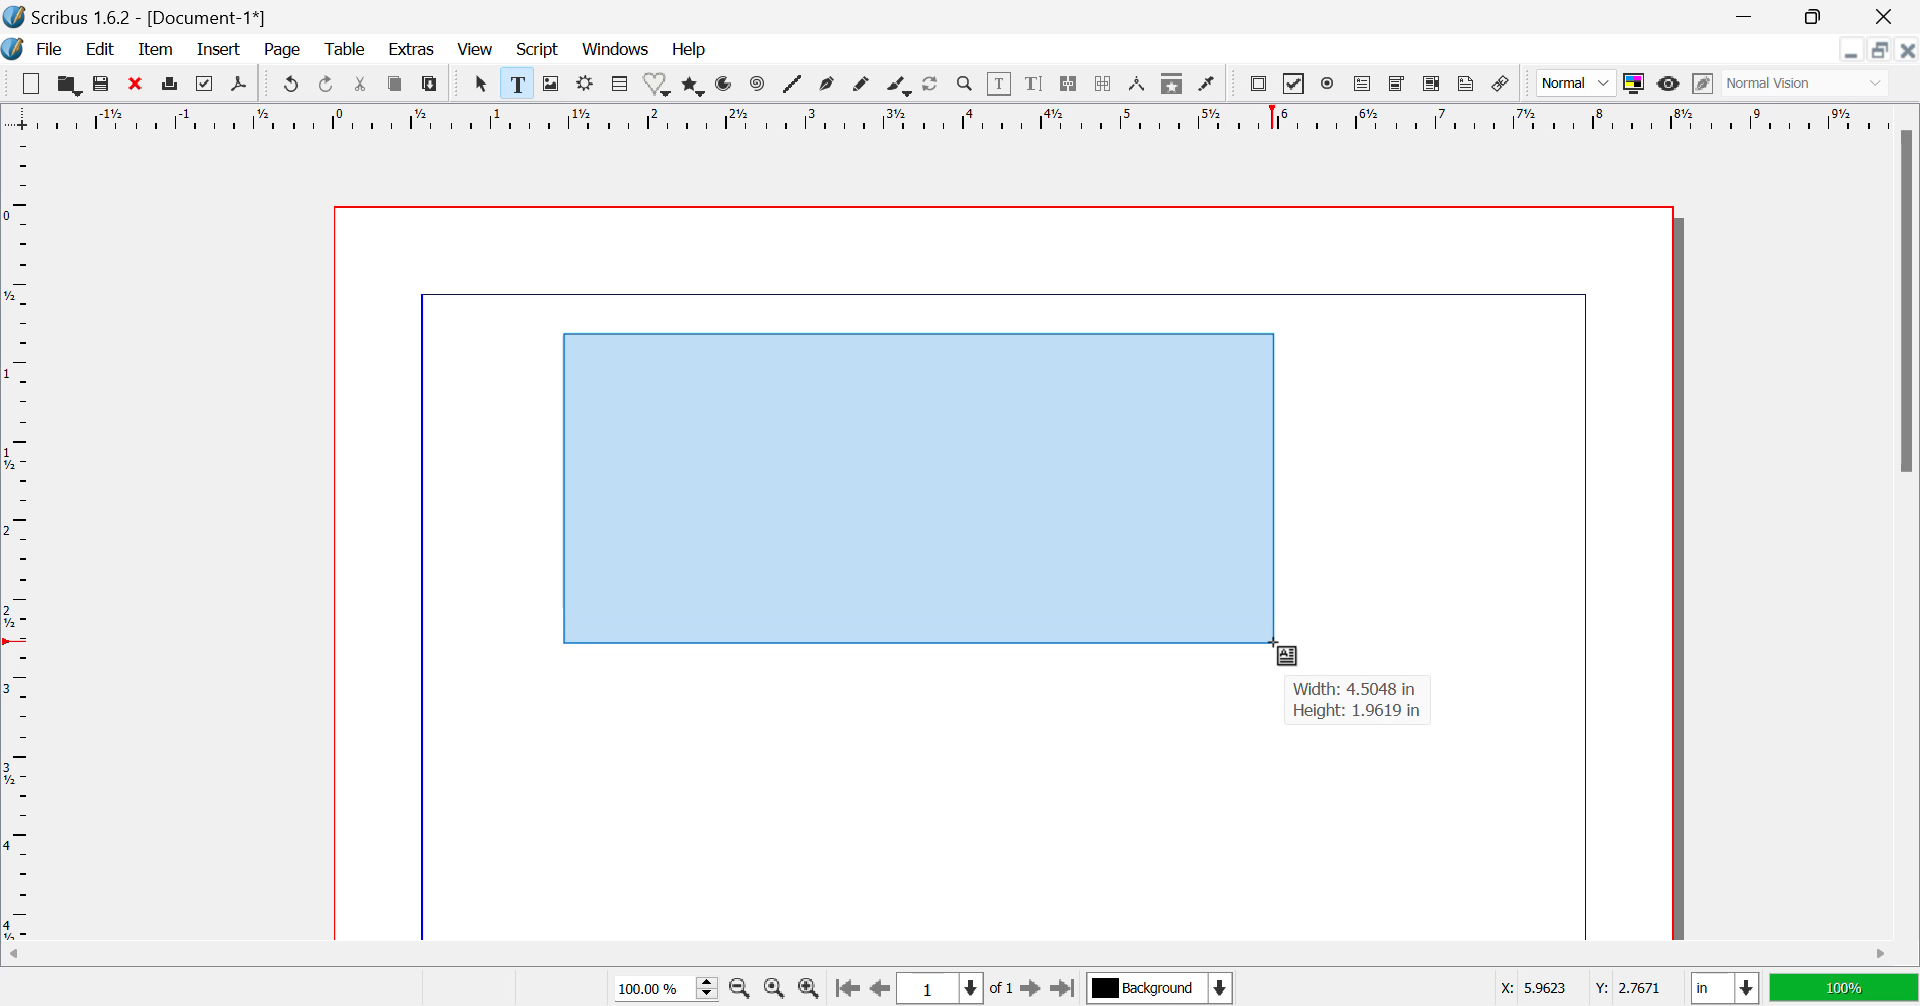 This screenshot has width=1920, height=1006. Describe the element at coordinates (518, 86) in the screenshot. I see `Text Frame` at that location.